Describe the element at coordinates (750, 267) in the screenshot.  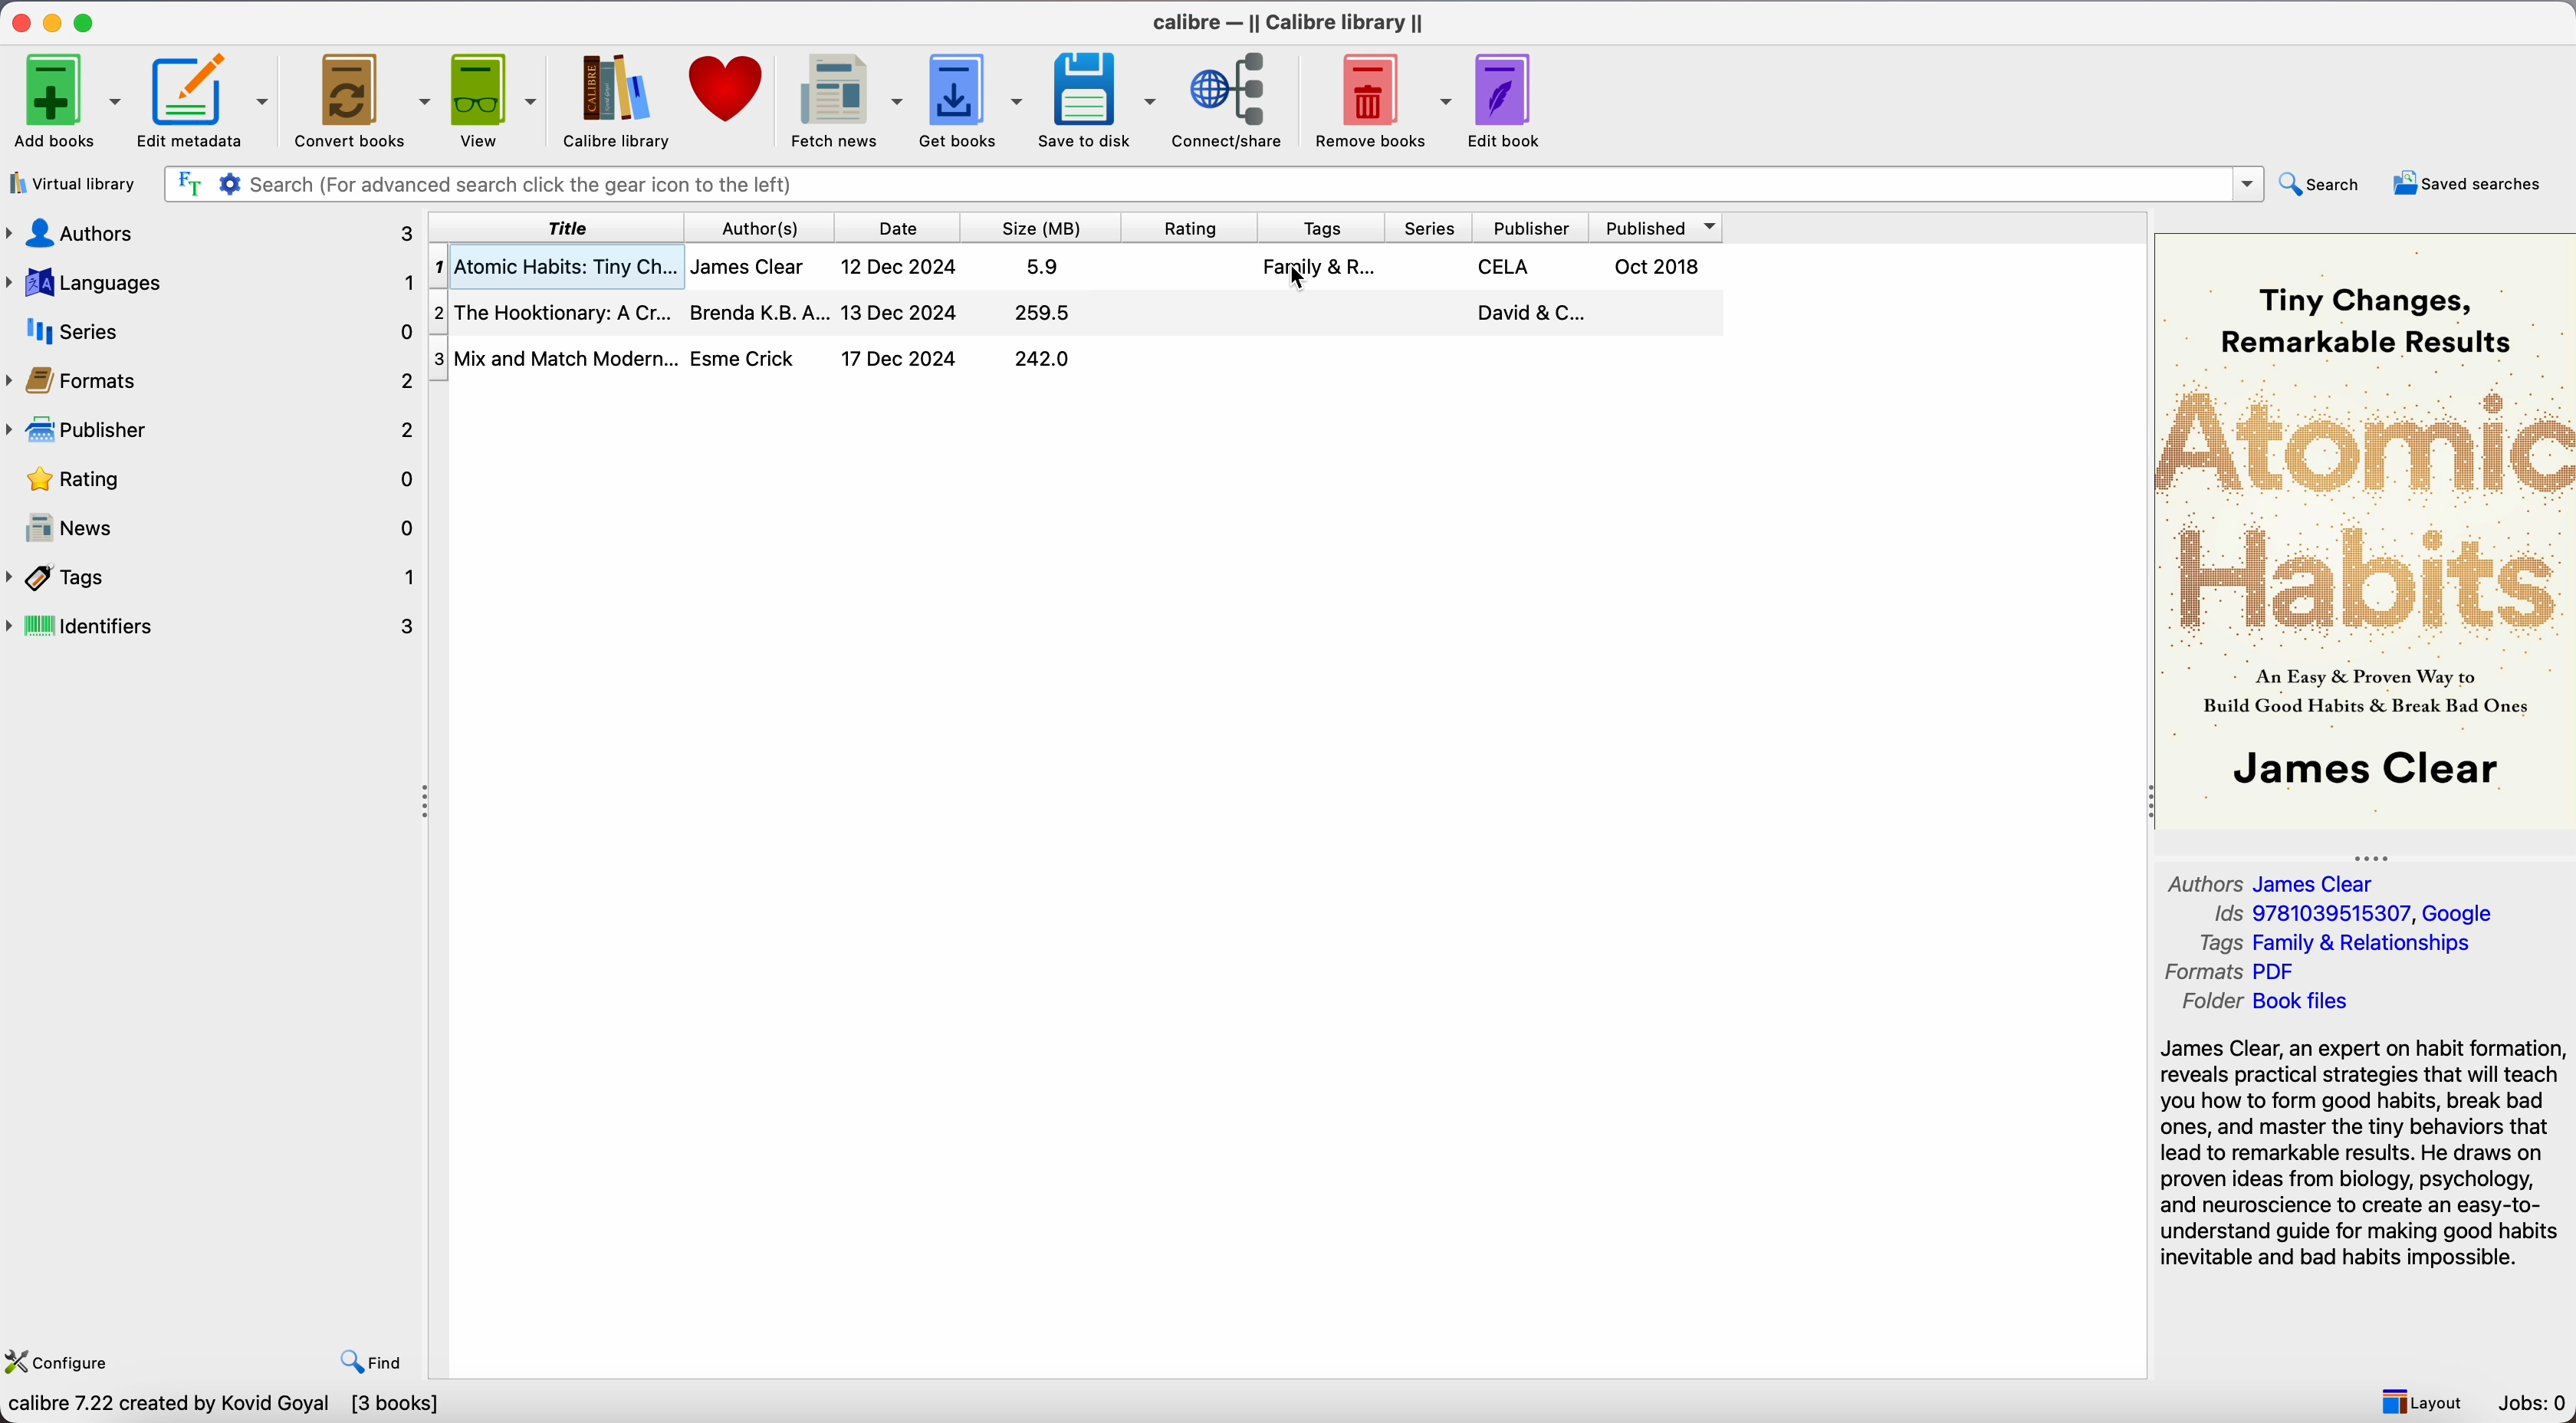
I see `James Clear` at that location.